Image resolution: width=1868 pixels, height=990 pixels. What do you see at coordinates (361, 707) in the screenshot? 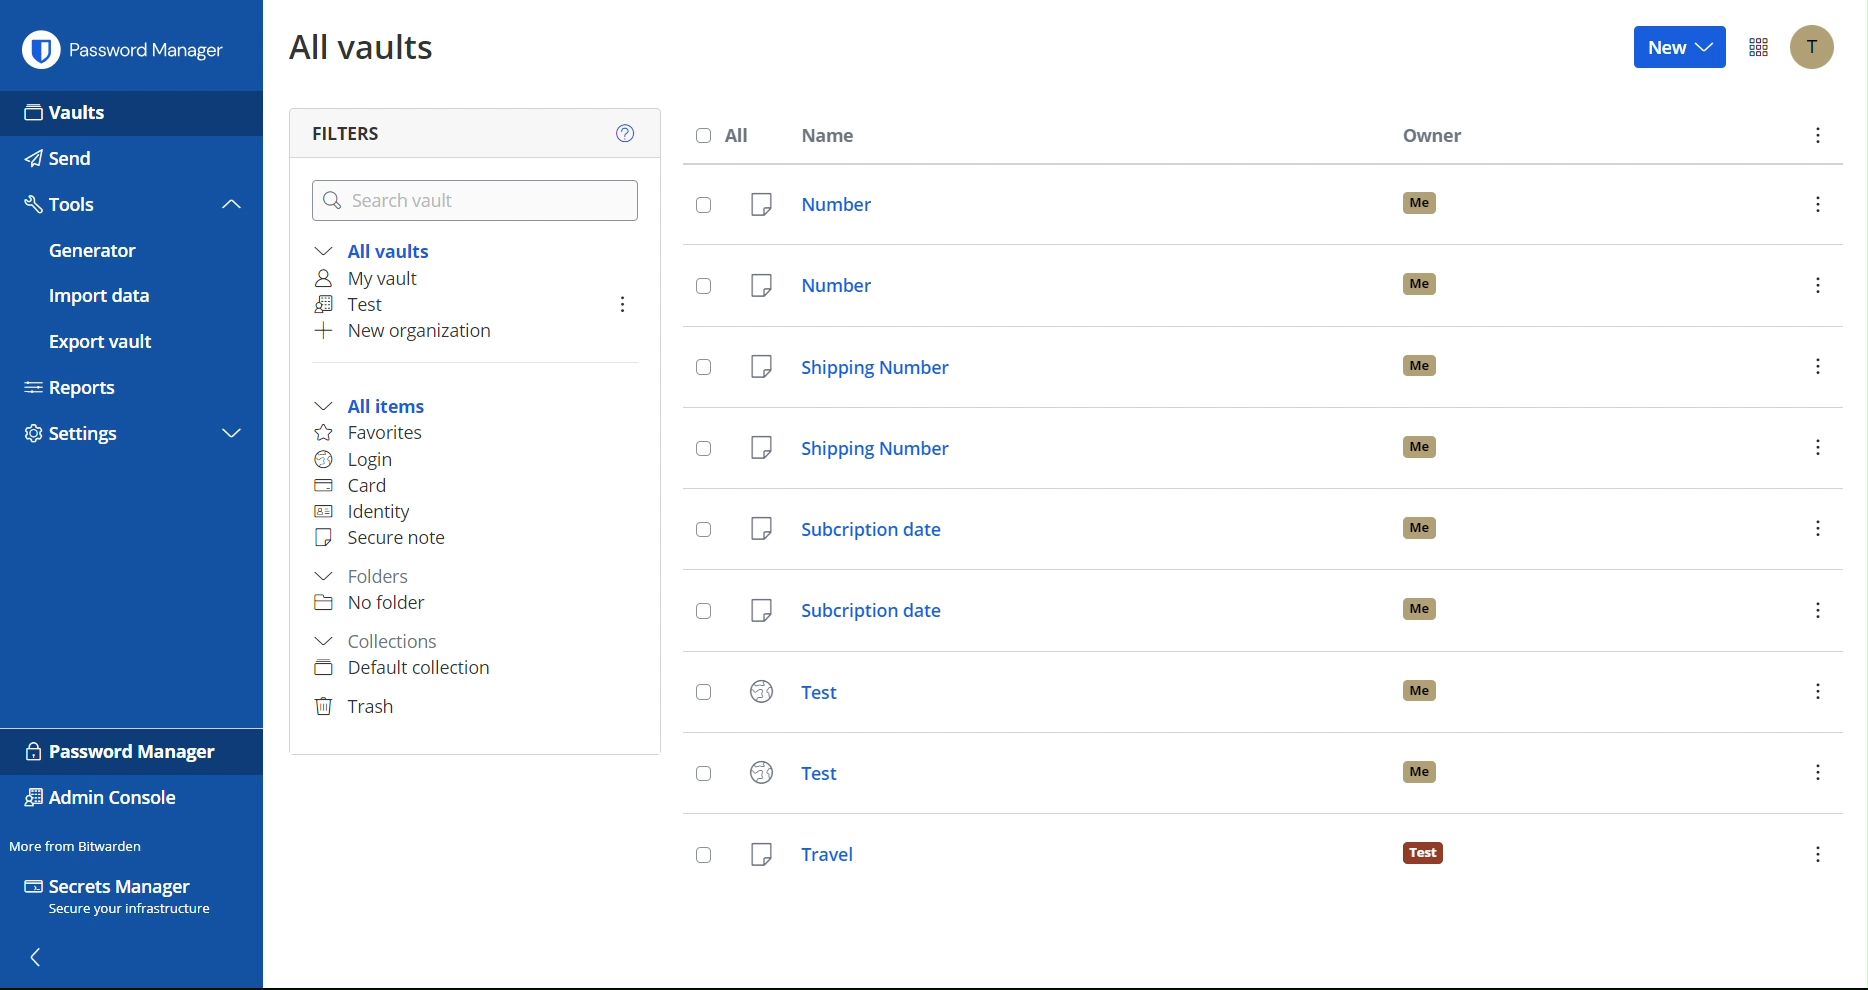
I see `Trash` at bounding box center [361, 707].